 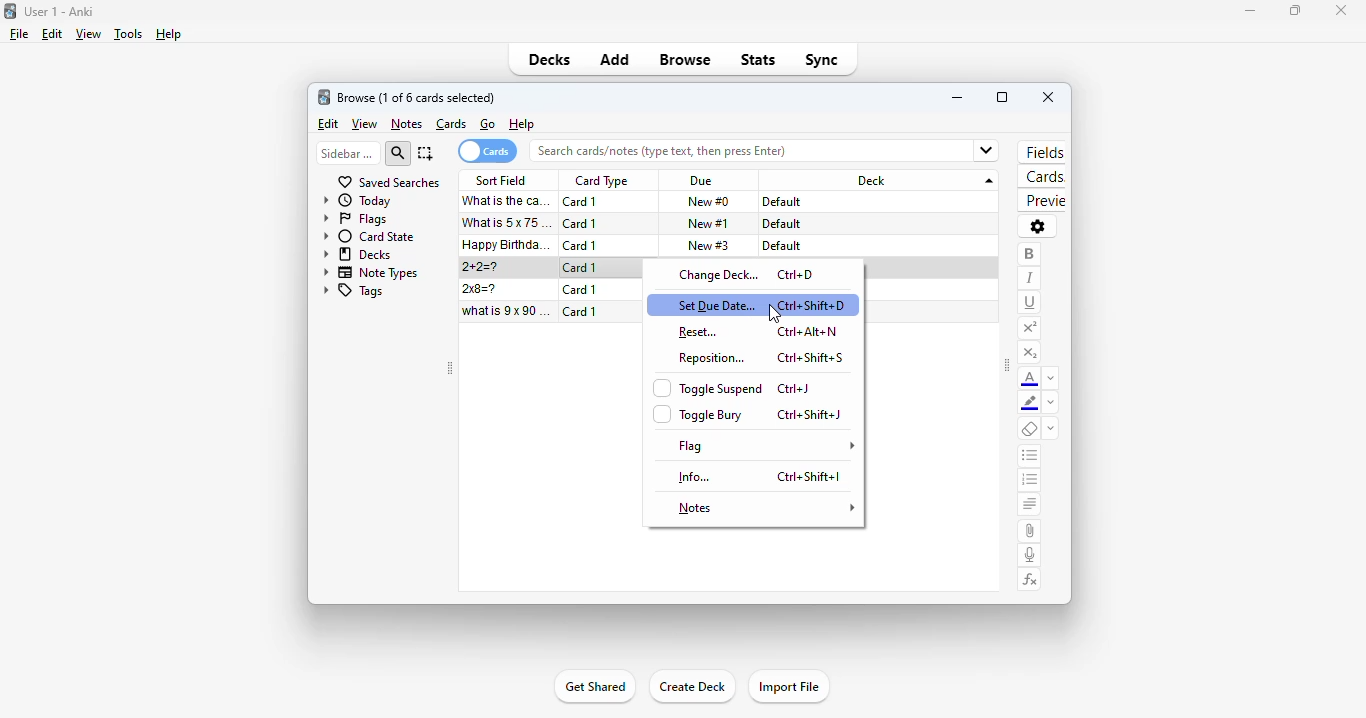 What do you see at coordinates (1051, 404) in the screenshot?
I see `change color` at bounding box center [1051, 404].